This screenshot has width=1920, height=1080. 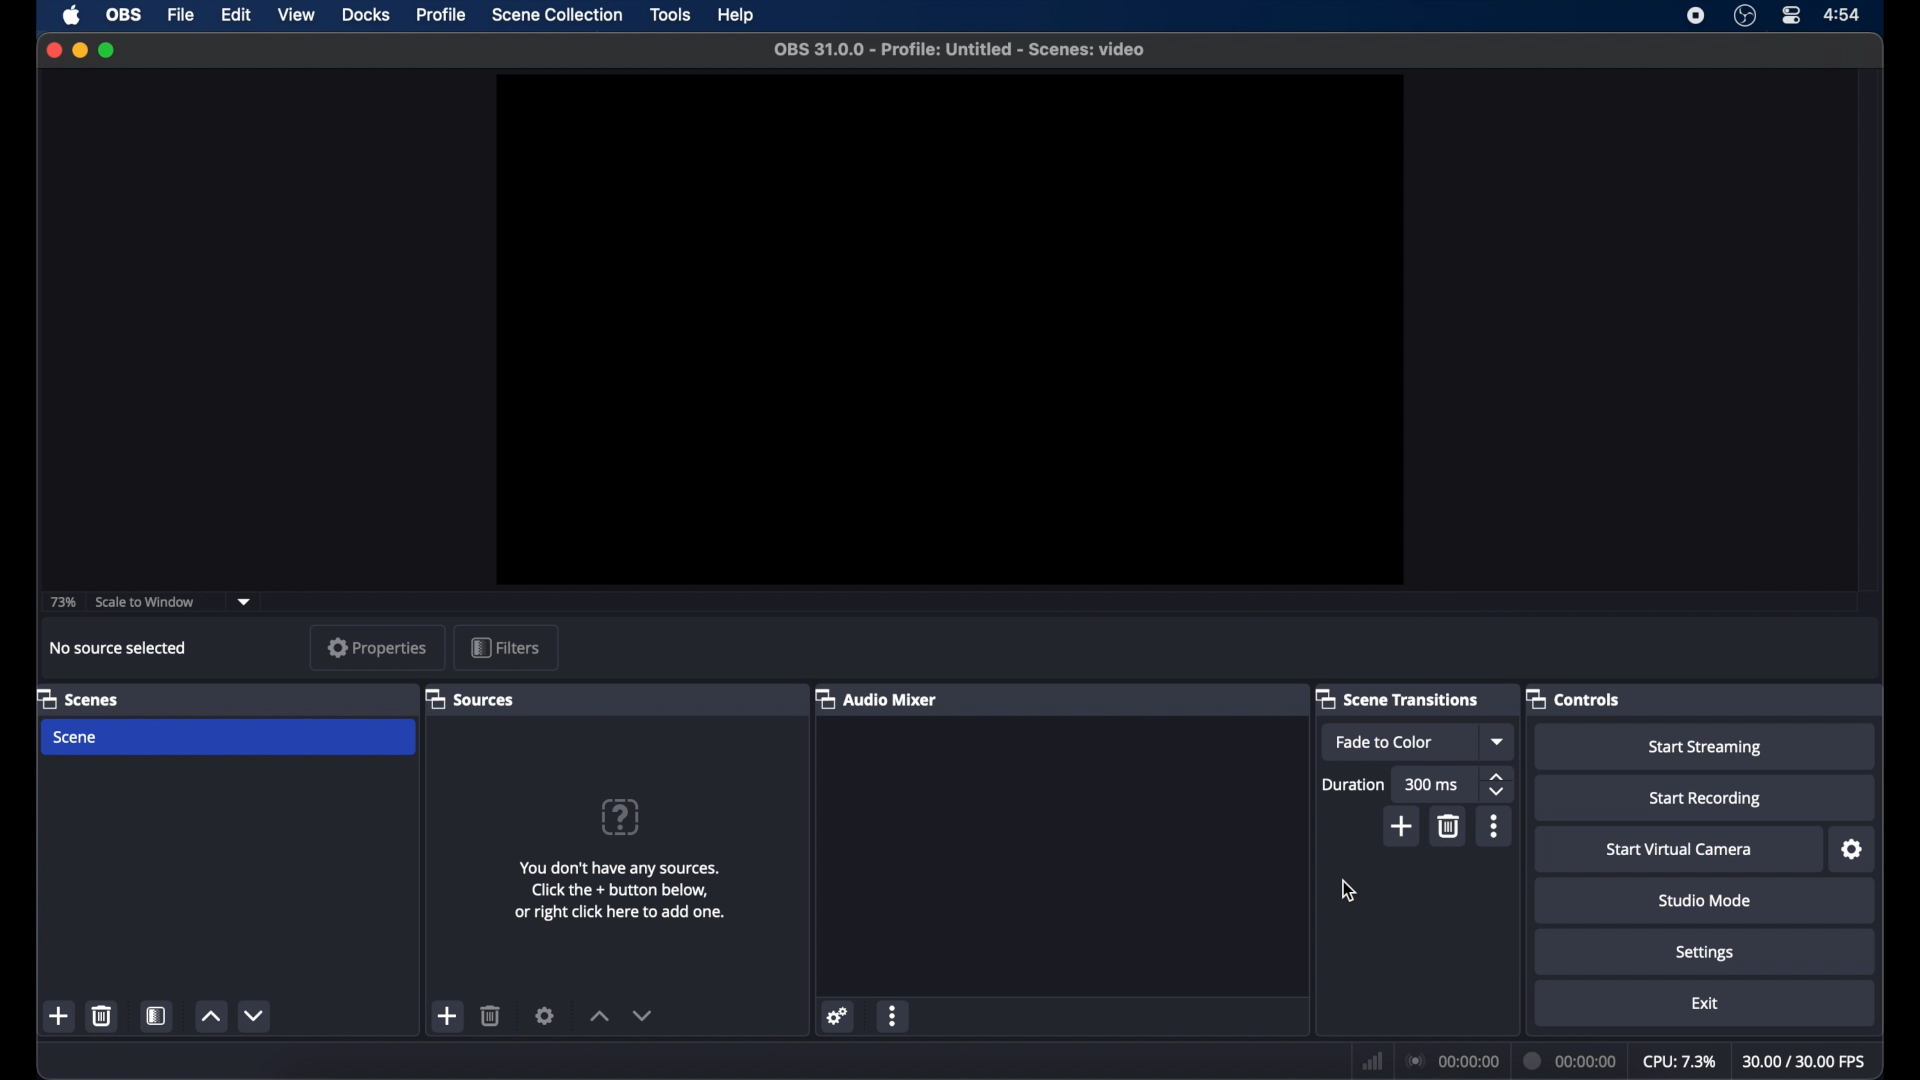 What do you see at coordinates (894, 1015) in the screenshot?
I see `more options` at bounding box center [894, 1015].